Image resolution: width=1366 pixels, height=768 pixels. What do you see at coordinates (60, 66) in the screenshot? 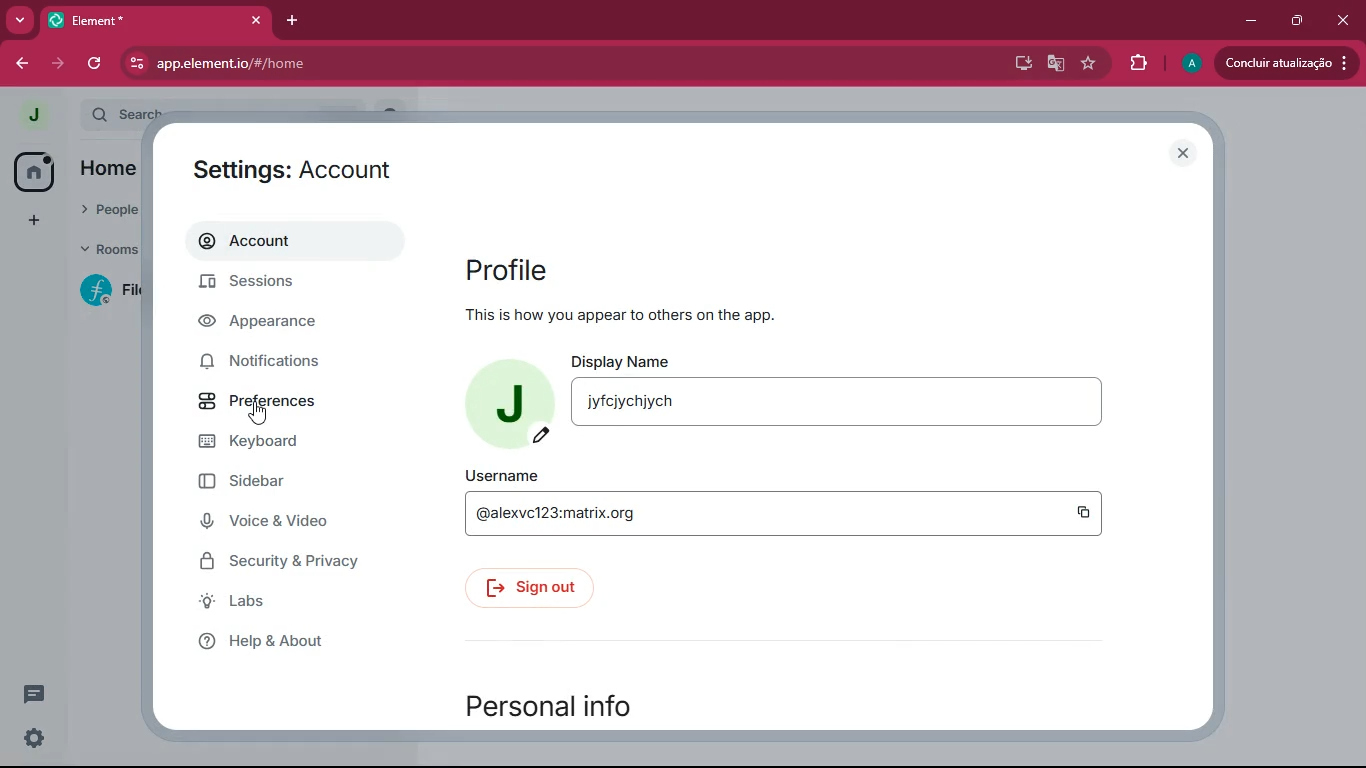
I see `forward` at bounding box center [60, 66].